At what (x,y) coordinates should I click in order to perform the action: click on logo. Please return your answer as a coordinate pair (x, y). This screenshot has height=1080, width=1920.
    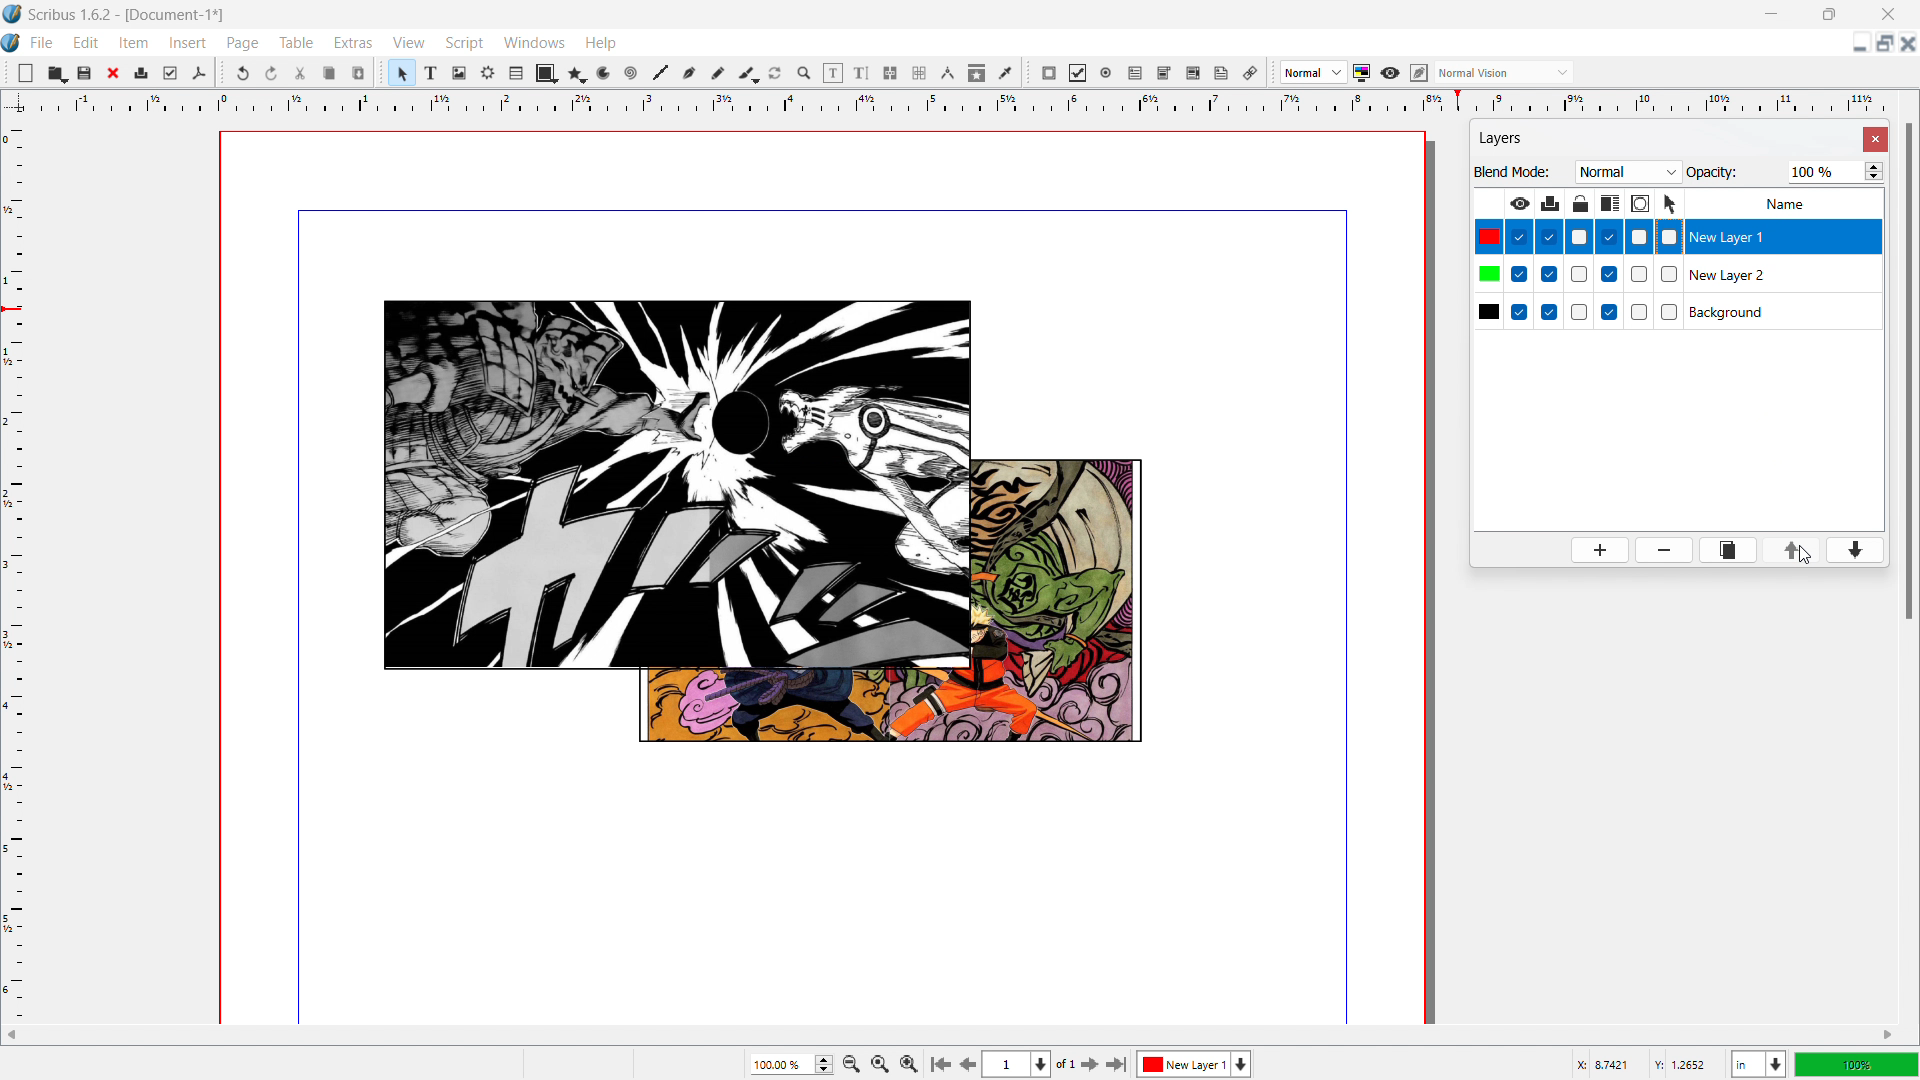
    Looking at the image, I should click on (12, 41).